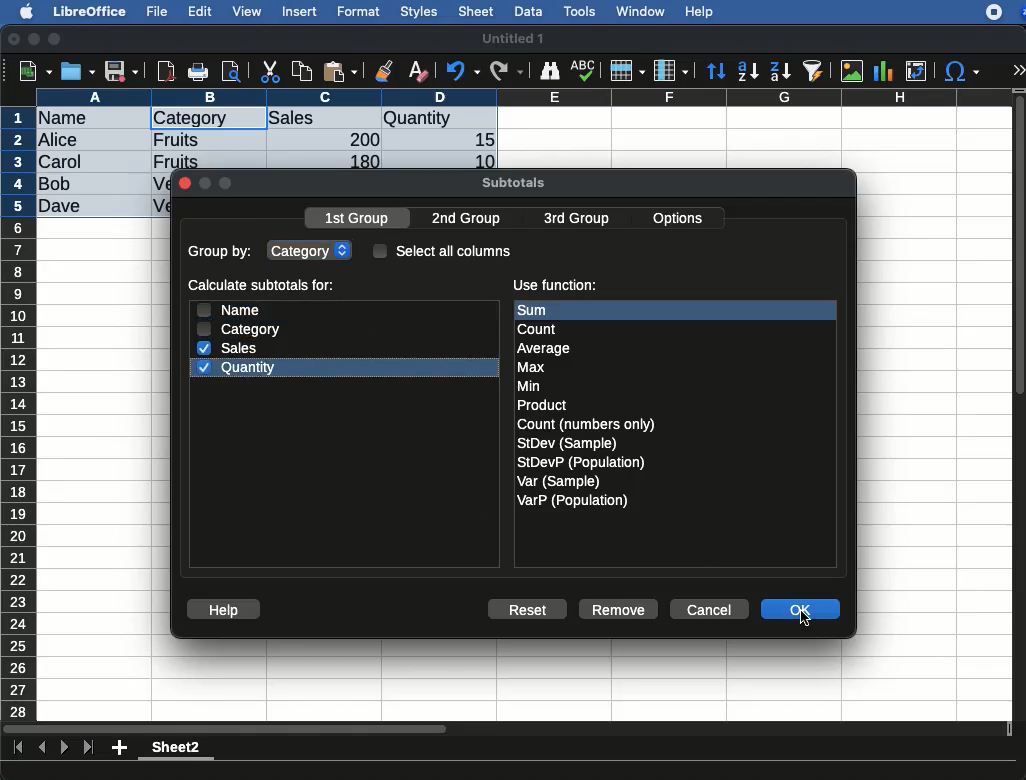  Describe the element at coordinates (477, 11) in the screenshot. I see `sheet` at that location.